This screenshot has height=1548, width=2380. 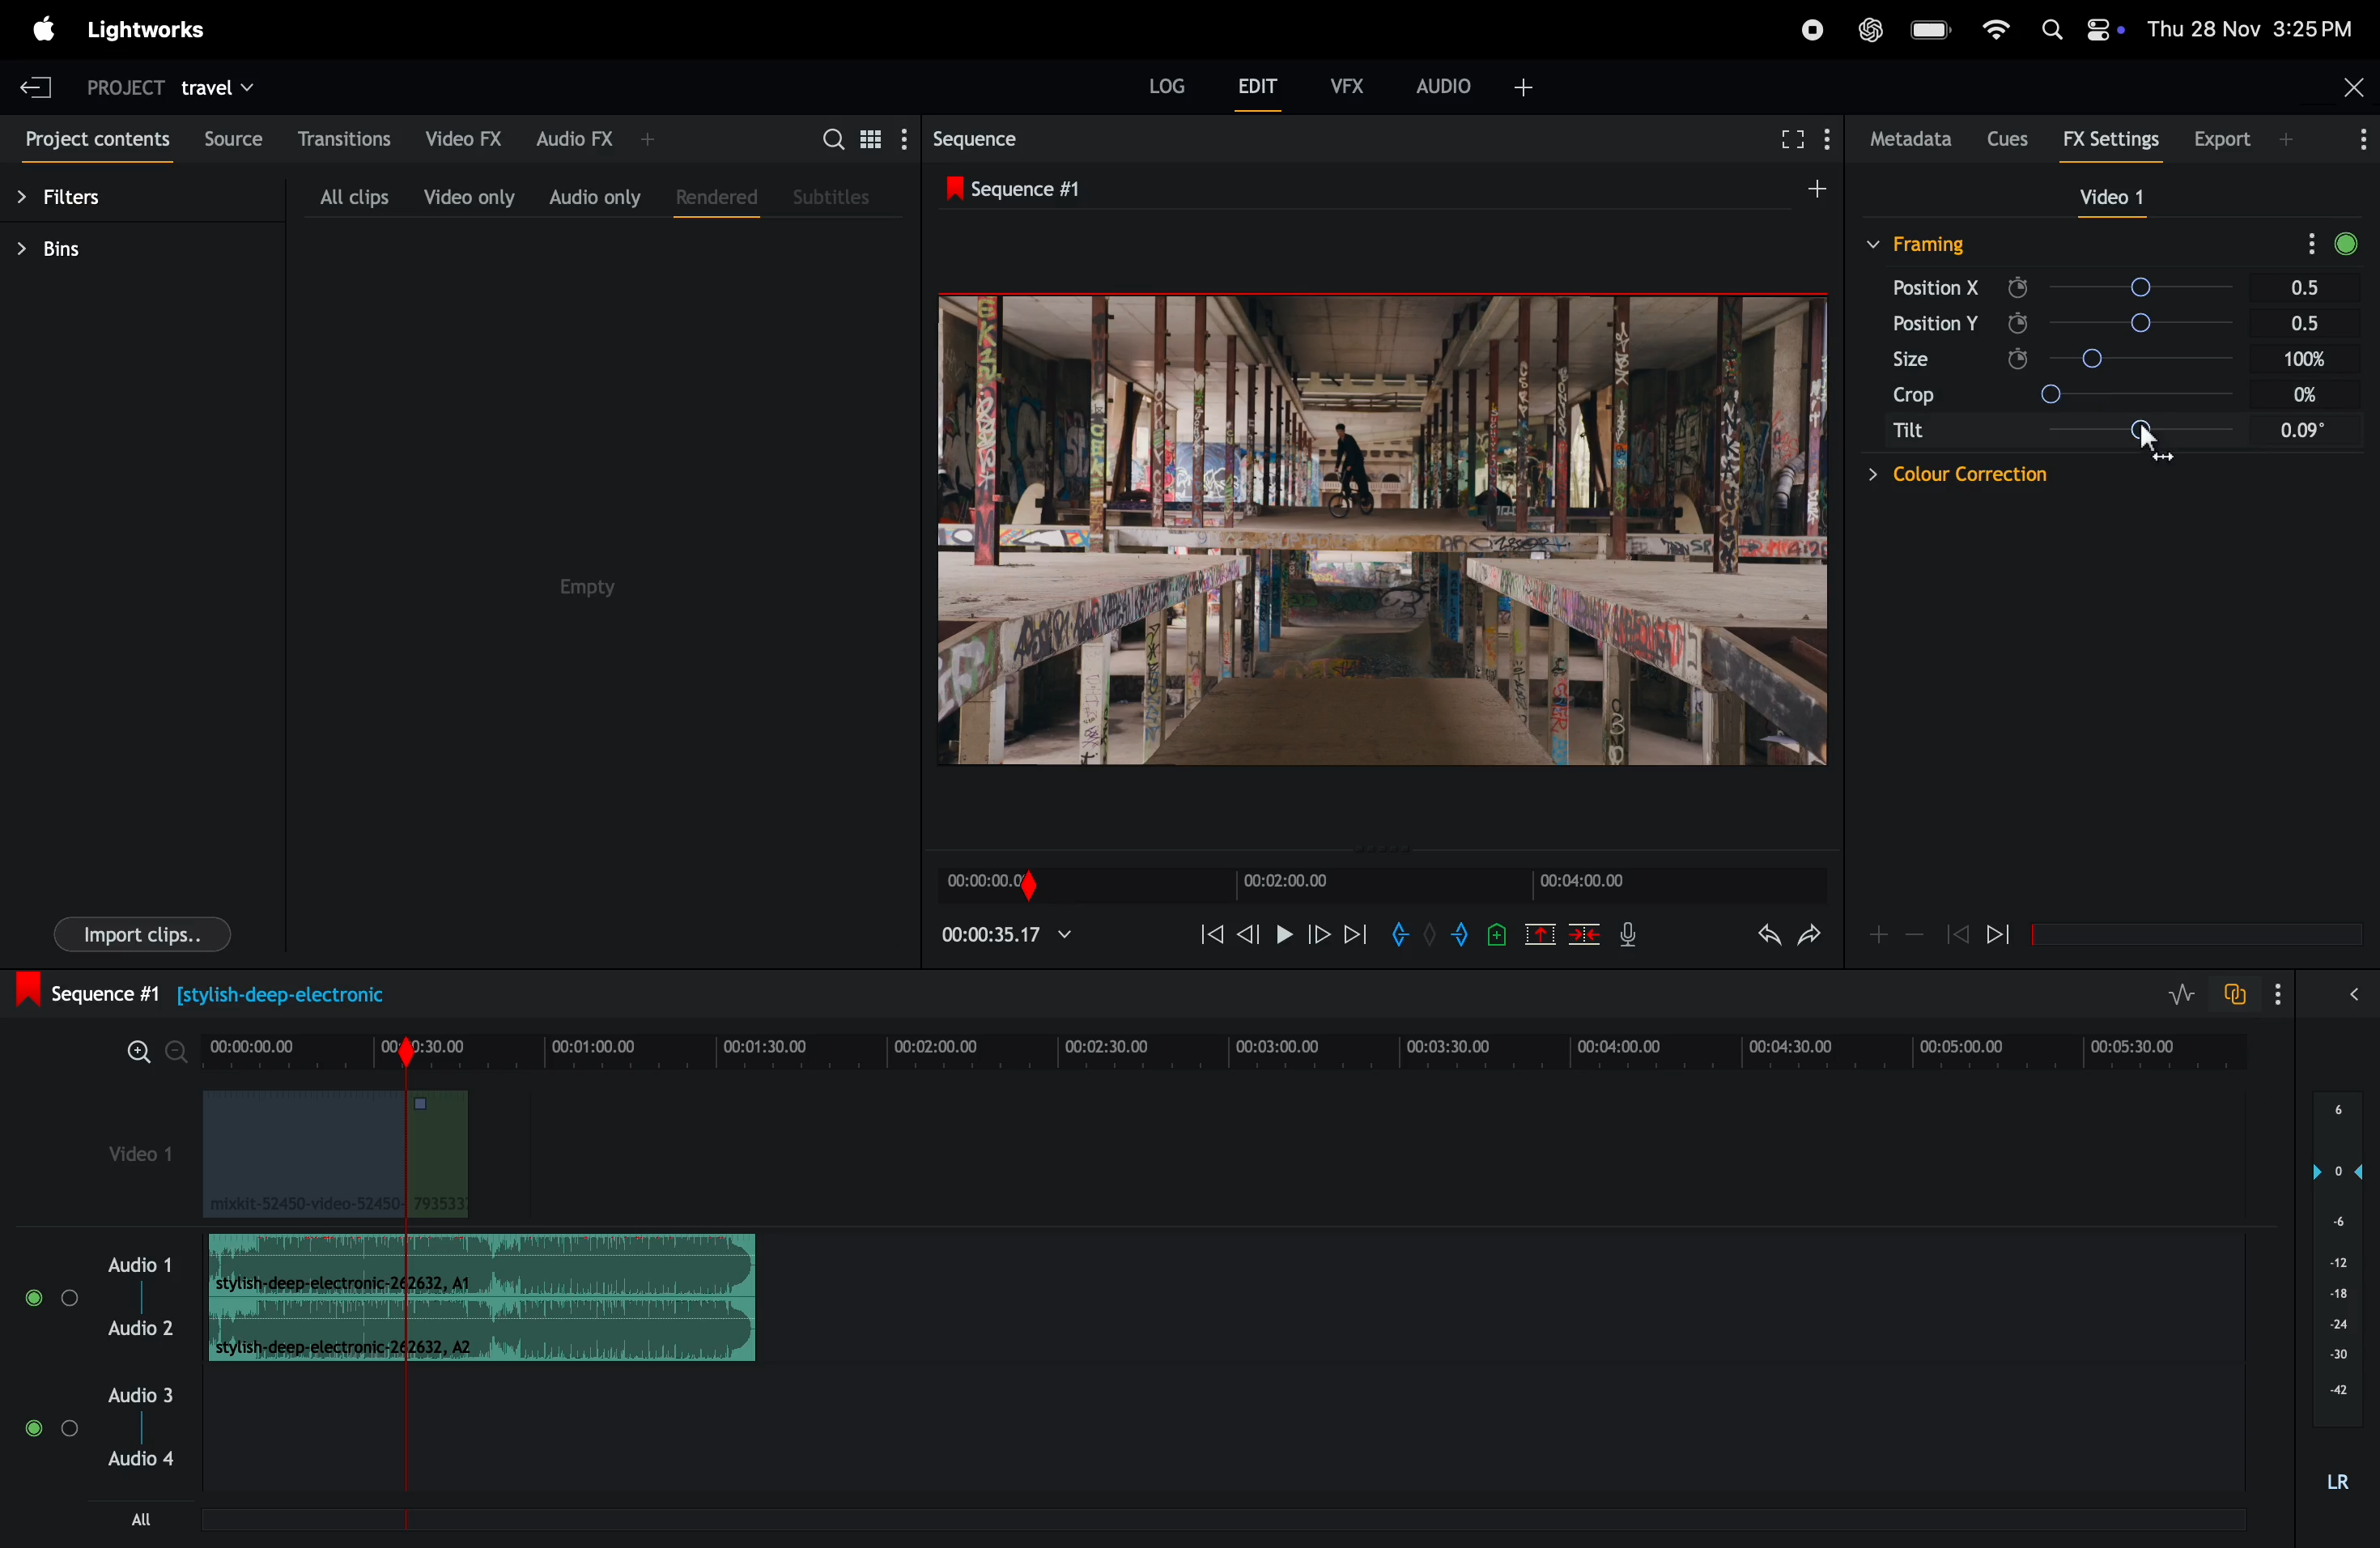 I want to click on video only, so click(x=466, y=197).